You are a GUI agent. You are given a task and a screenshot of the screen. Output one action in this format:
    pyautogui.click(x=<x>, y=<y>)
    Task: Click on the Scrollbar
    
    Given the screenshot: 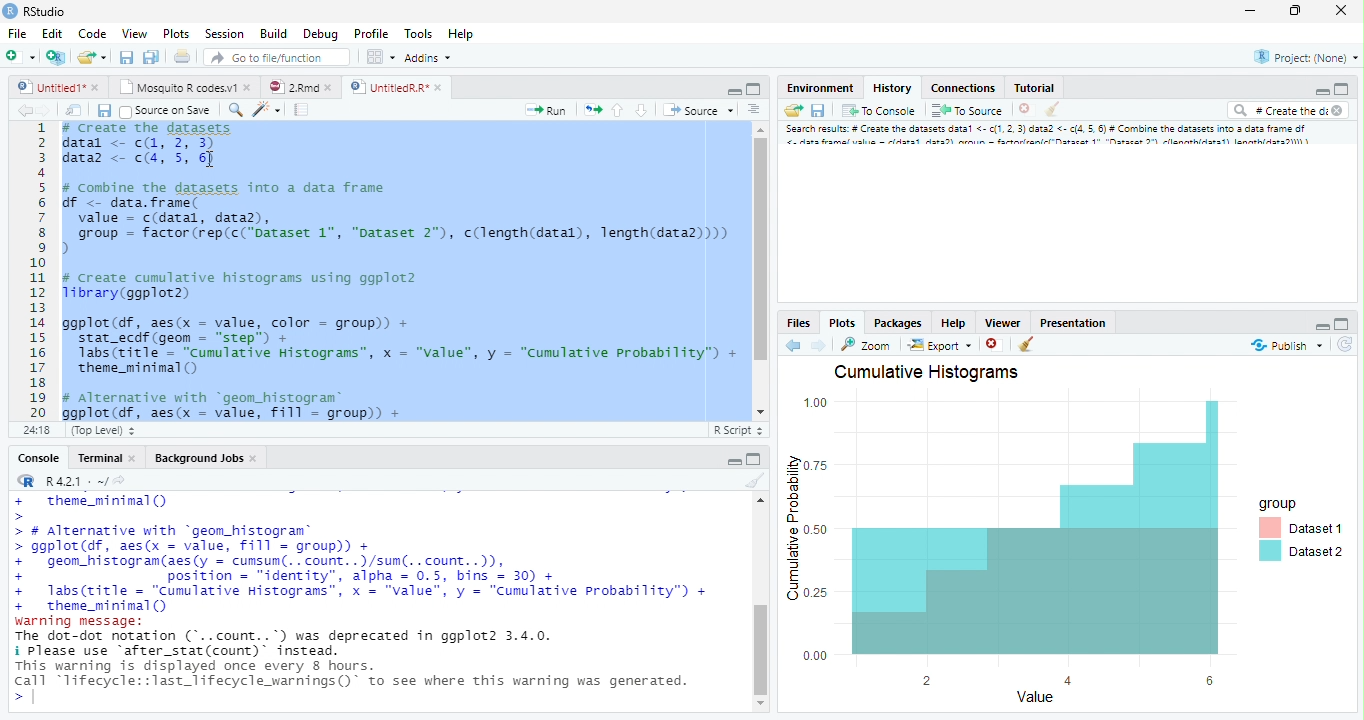 What is the action you would take?
    pyautogui.click(x=759, y=268)
    